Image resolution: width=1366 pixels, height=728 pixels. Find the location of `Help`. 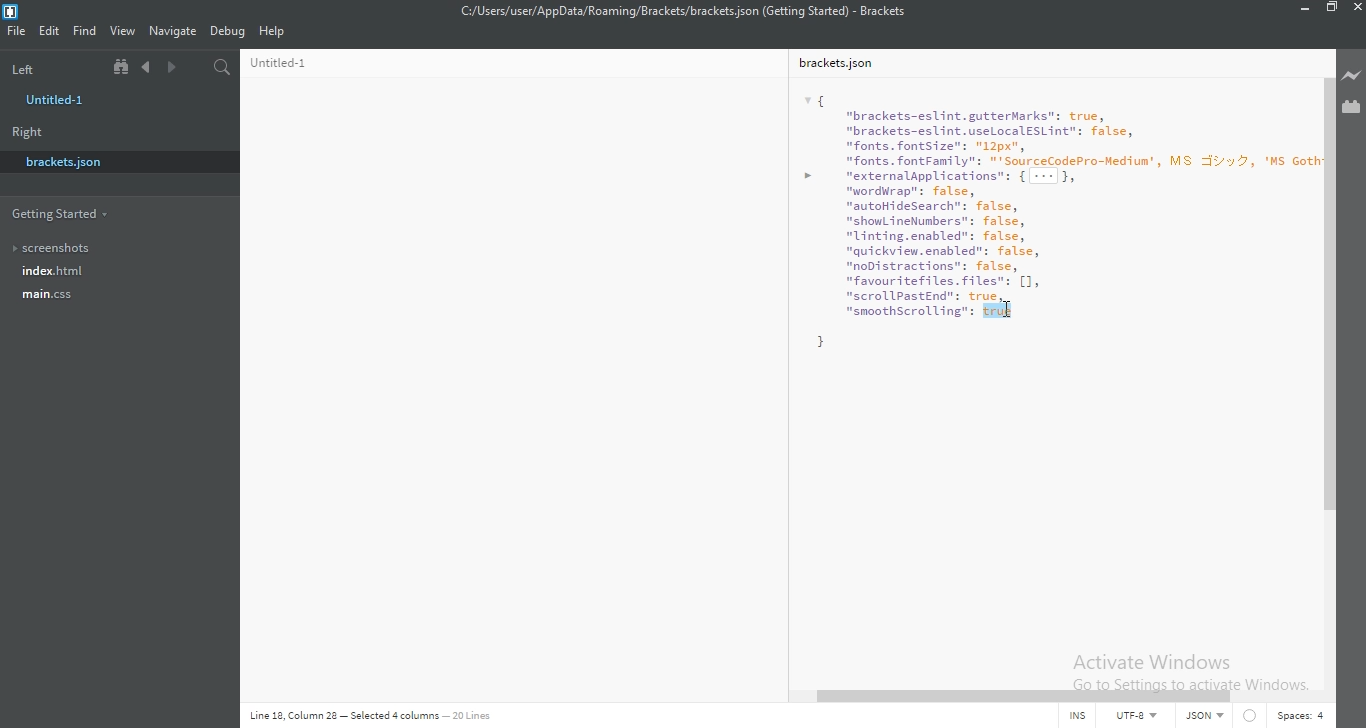

Help is located at coordinates (273, 33).